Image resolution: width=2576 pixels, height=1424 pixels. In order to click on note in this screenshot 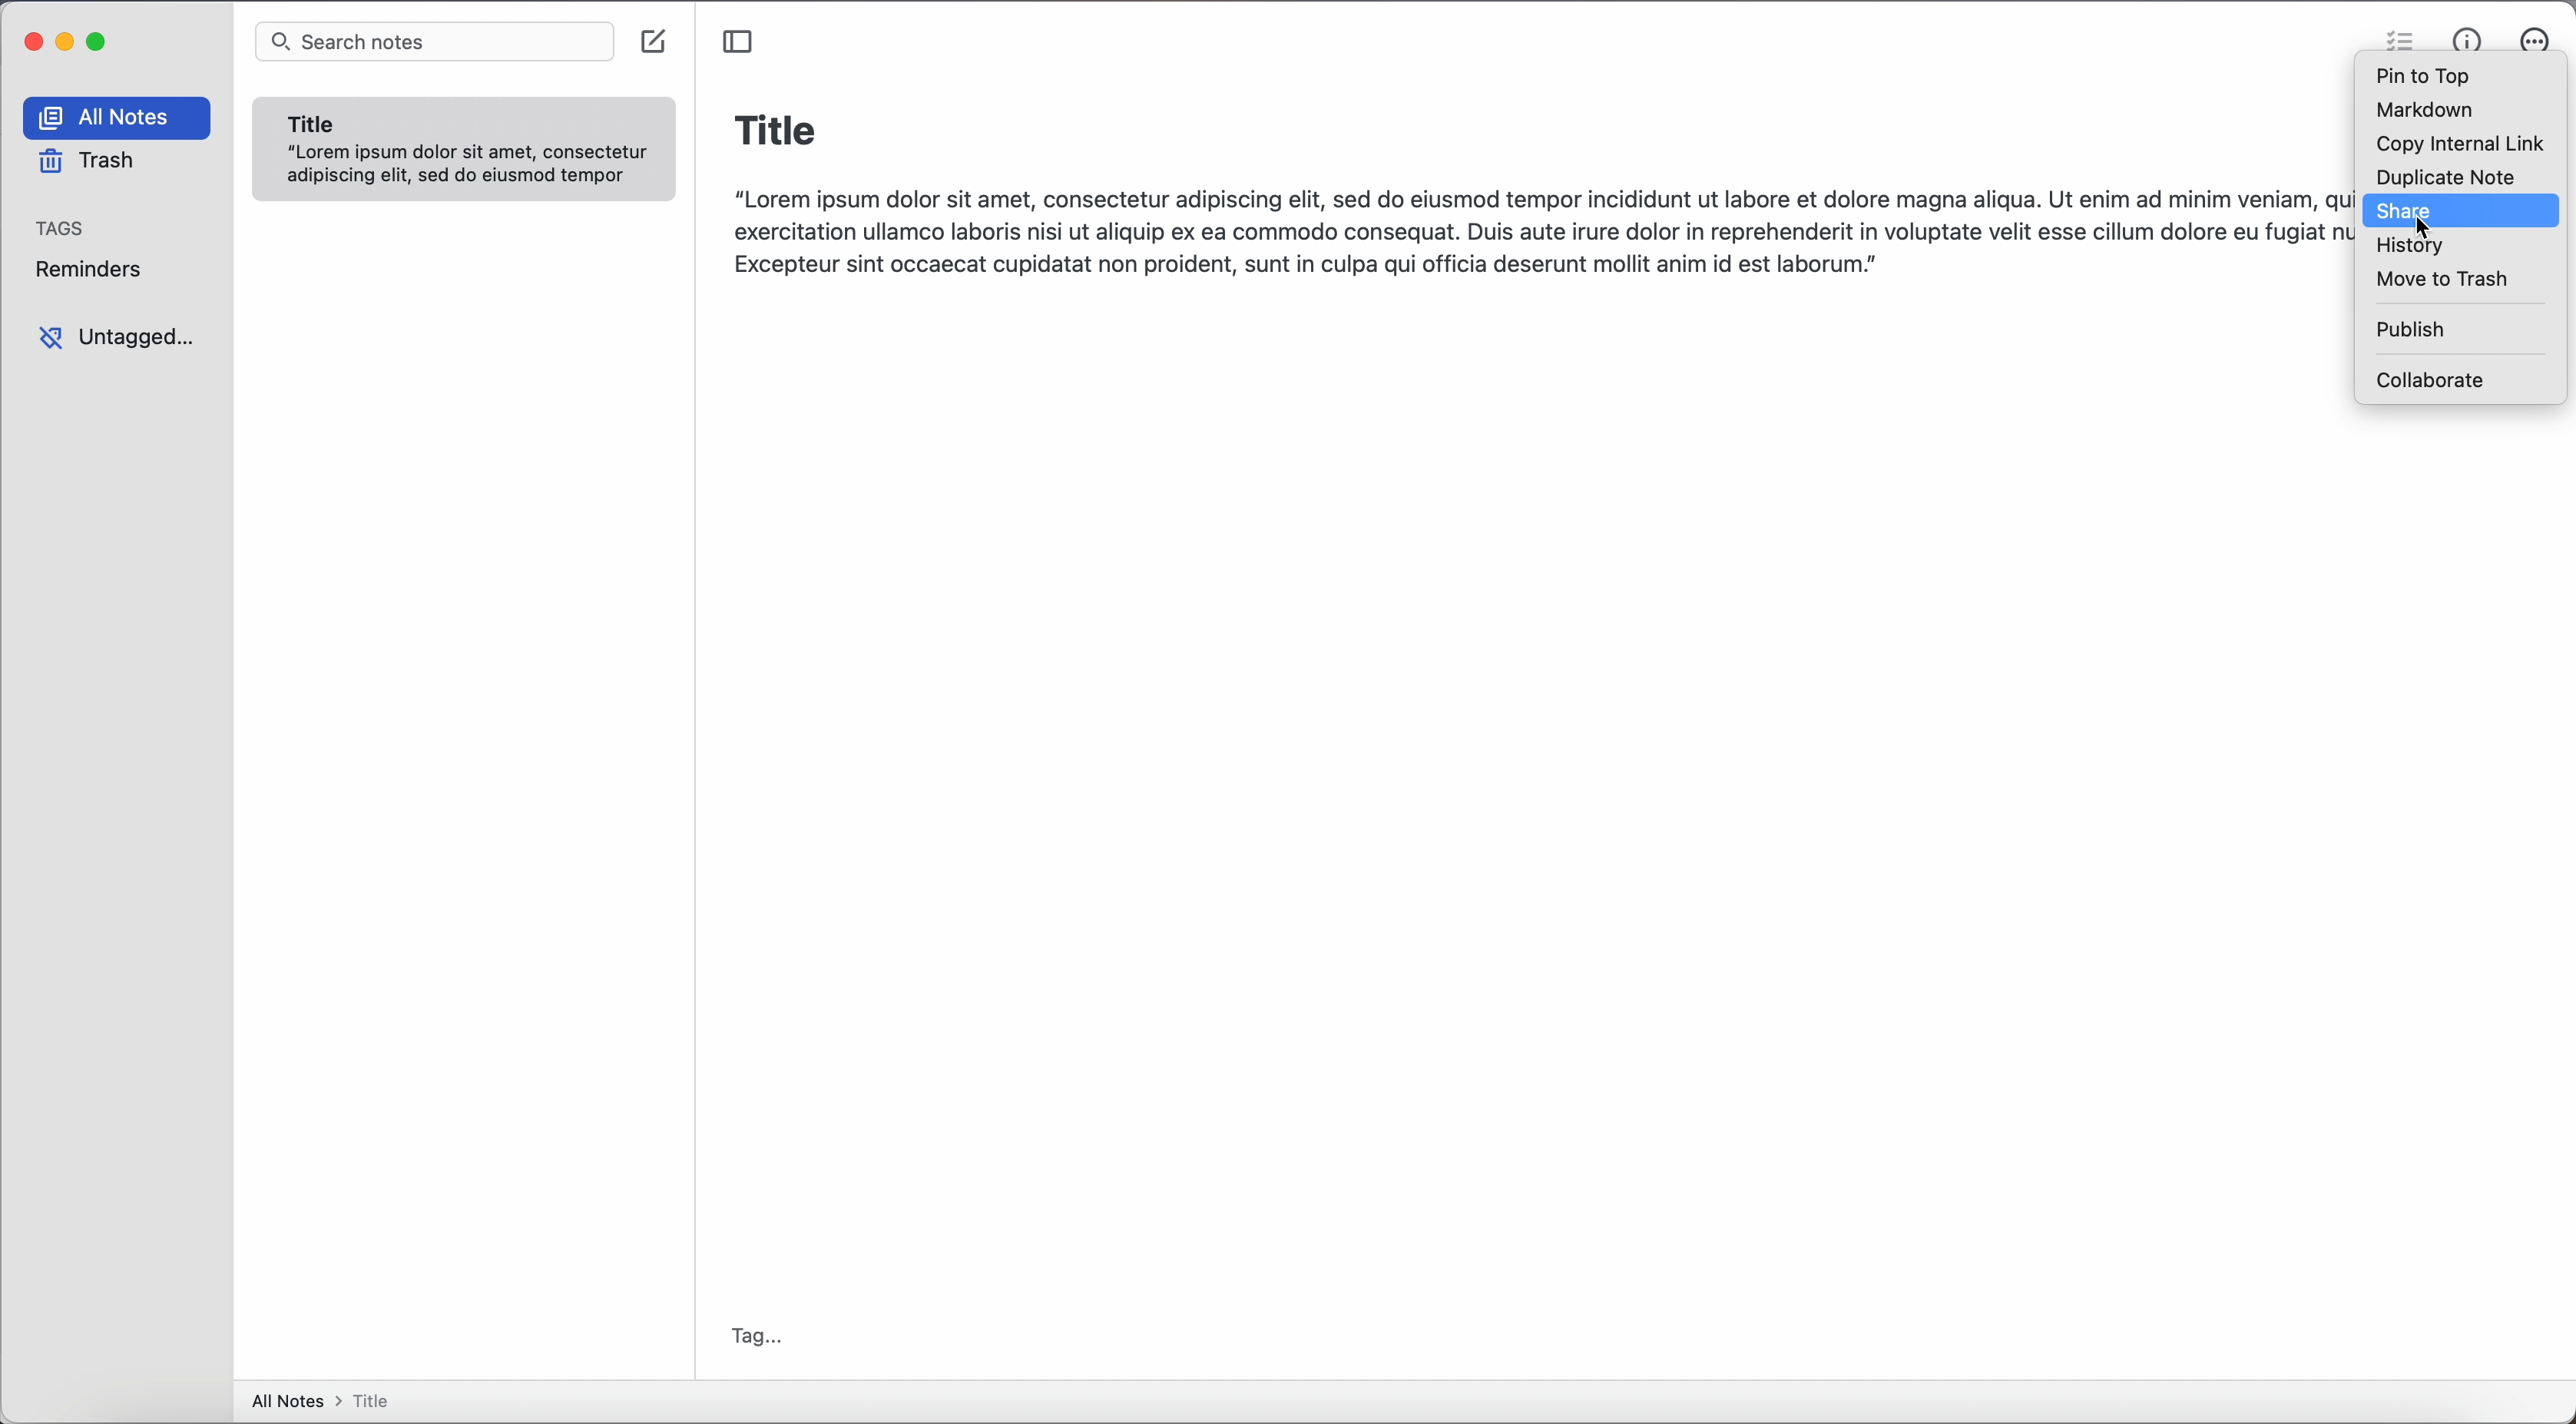, I will do `click(465, 150)`.